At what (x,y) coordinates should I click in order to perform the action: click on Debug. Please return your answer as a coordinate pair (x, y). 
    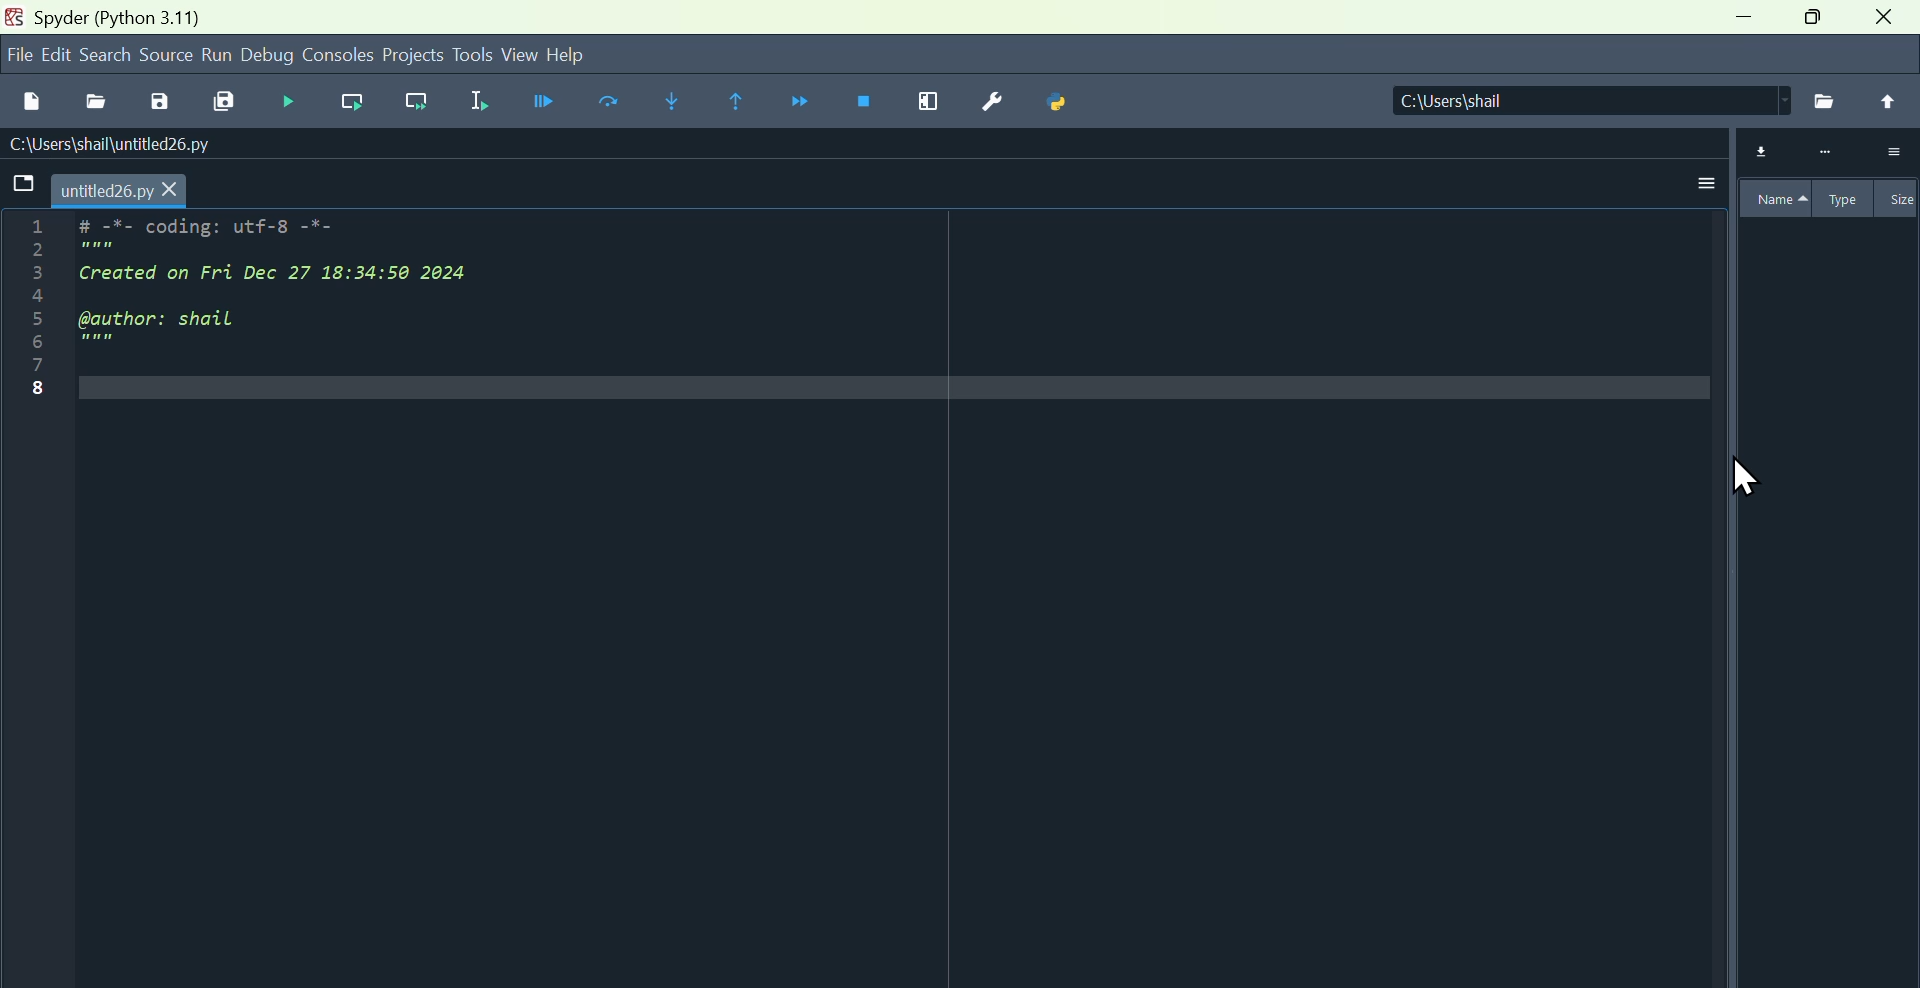
    Looking at the image, I should click on (269, 56).